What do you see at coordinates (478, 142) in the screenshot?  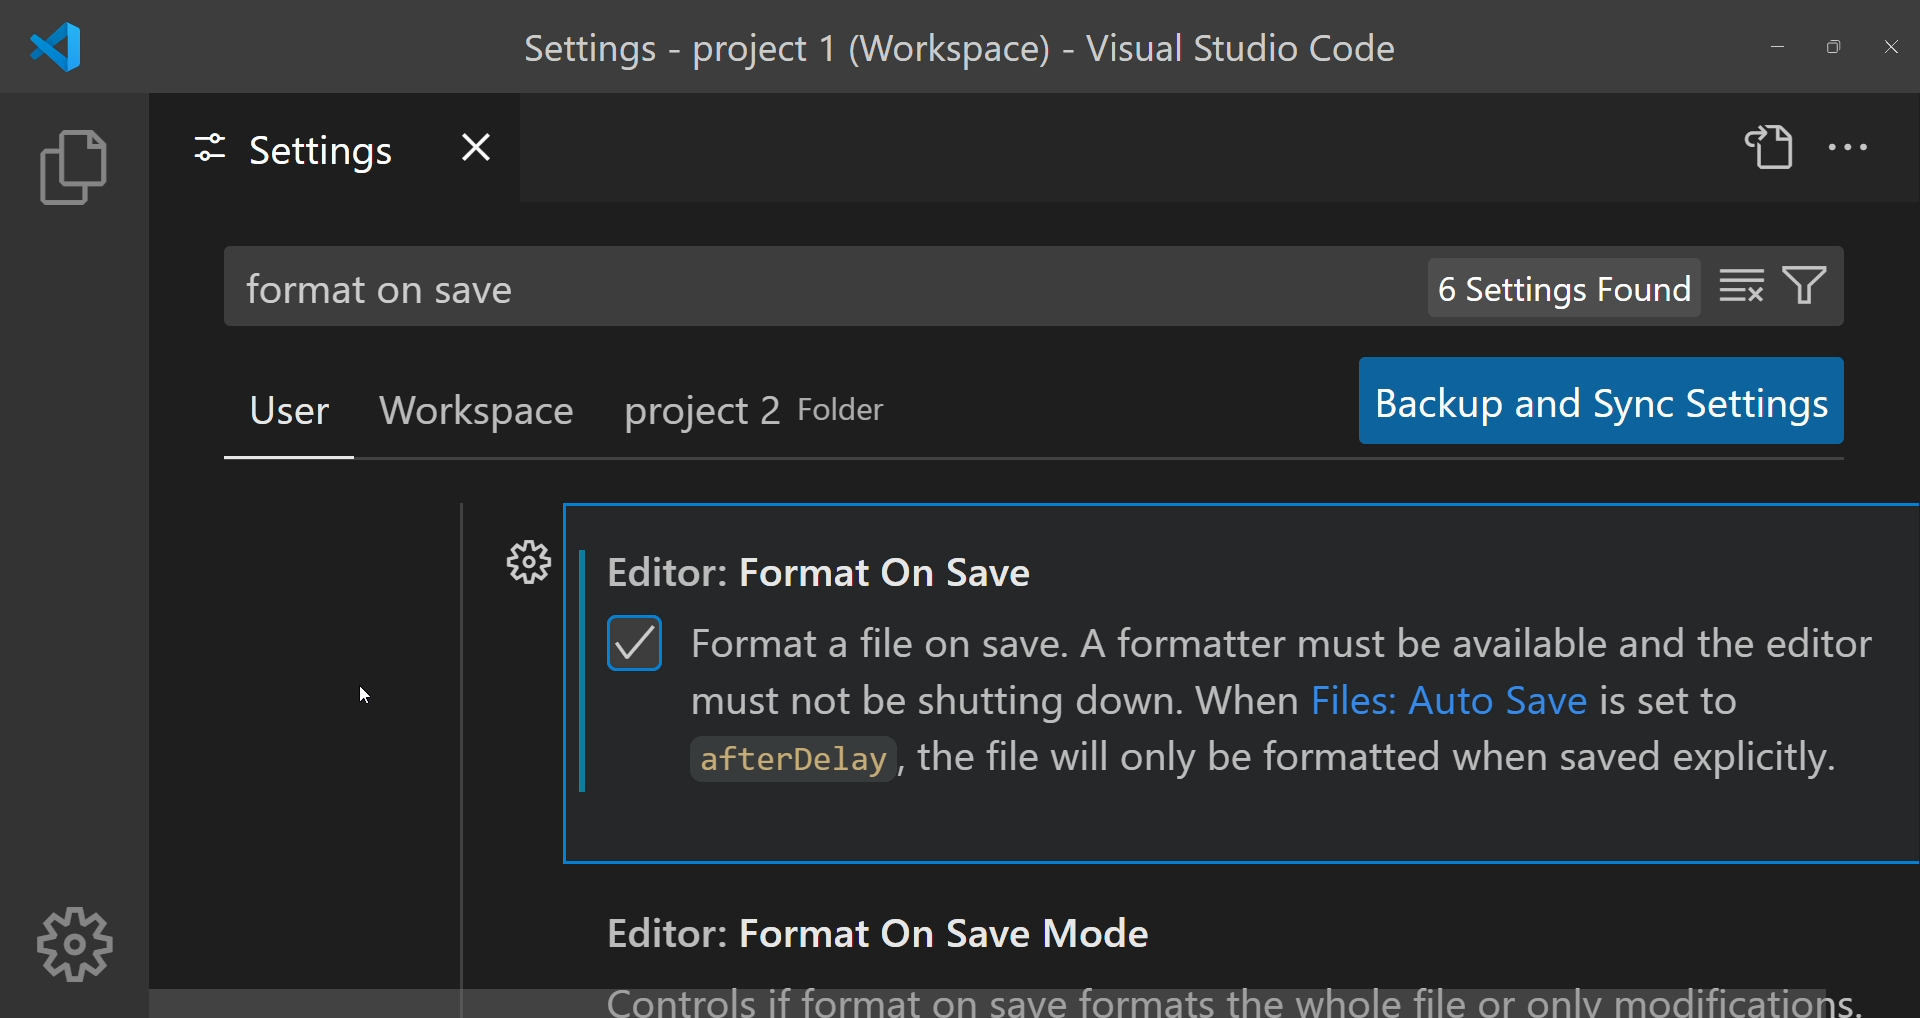 I see `close settings` at bounding box center [478, 142].